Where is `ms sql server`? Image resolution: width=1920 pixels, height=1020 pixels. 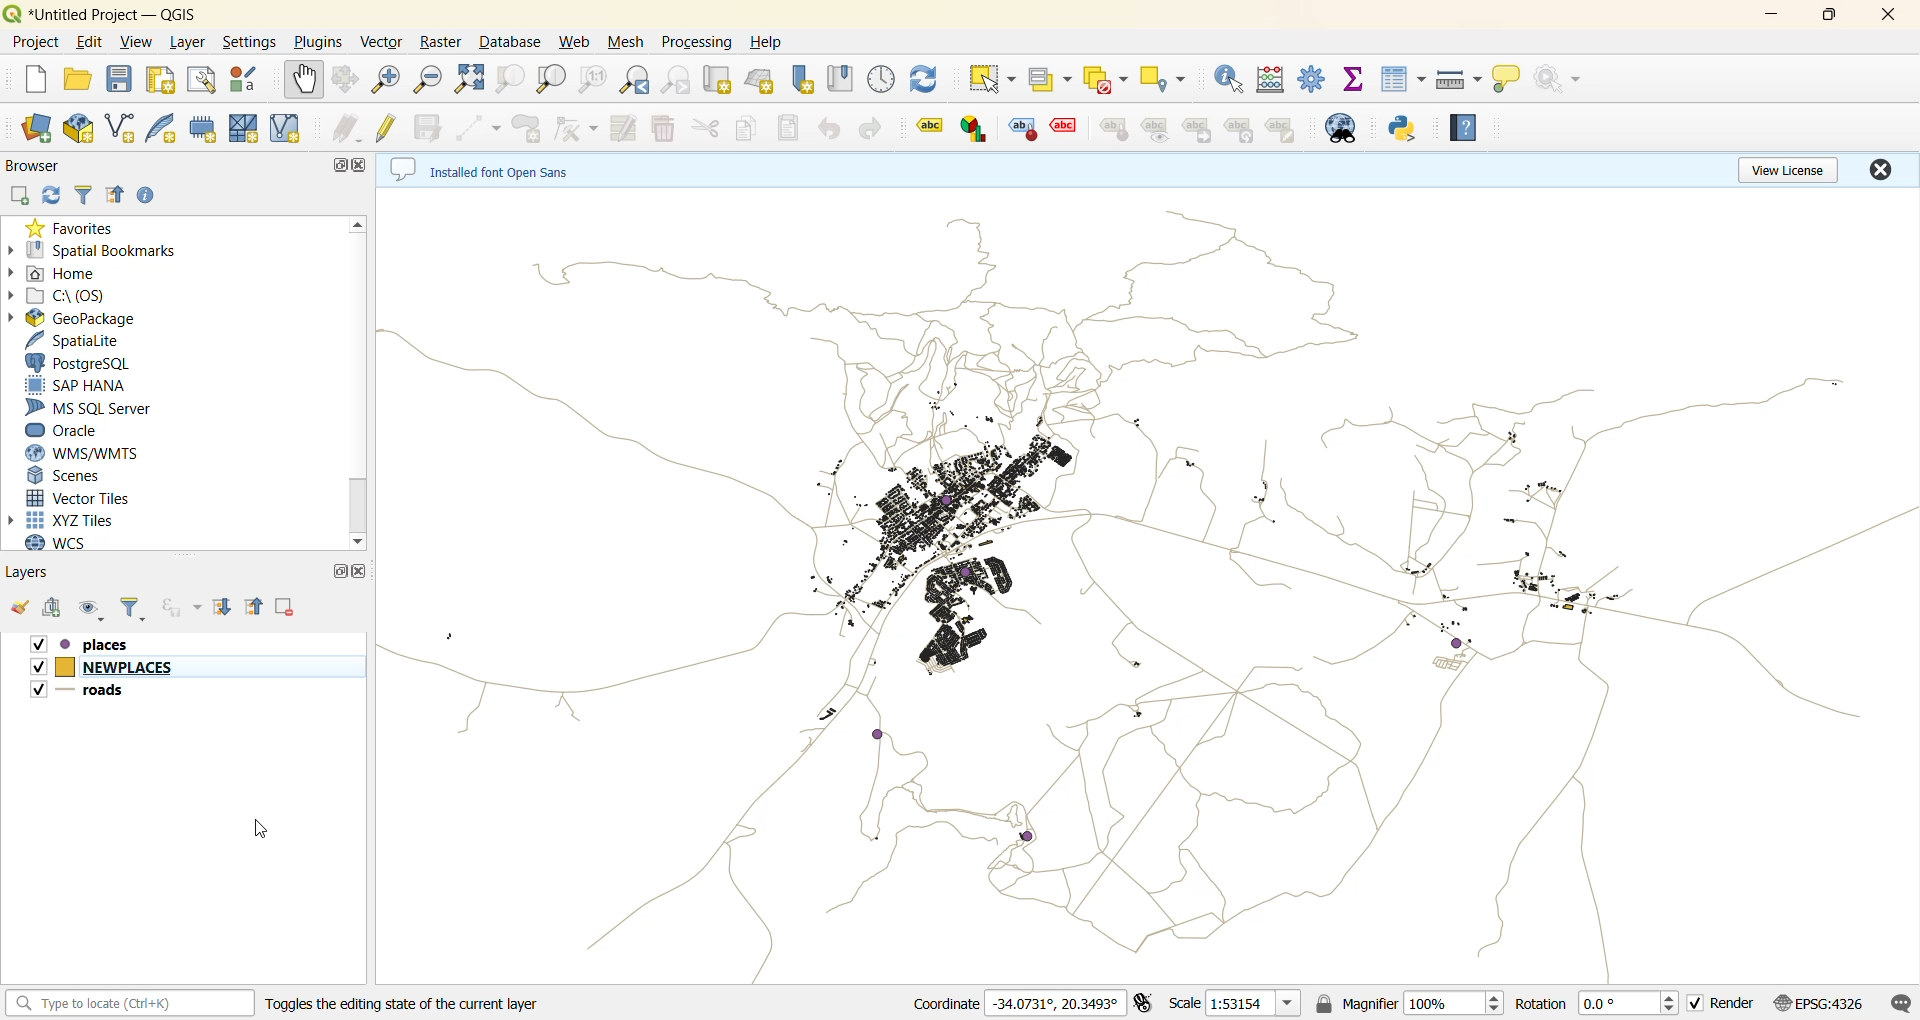 ms sql server is located at coordinates (91, 407).